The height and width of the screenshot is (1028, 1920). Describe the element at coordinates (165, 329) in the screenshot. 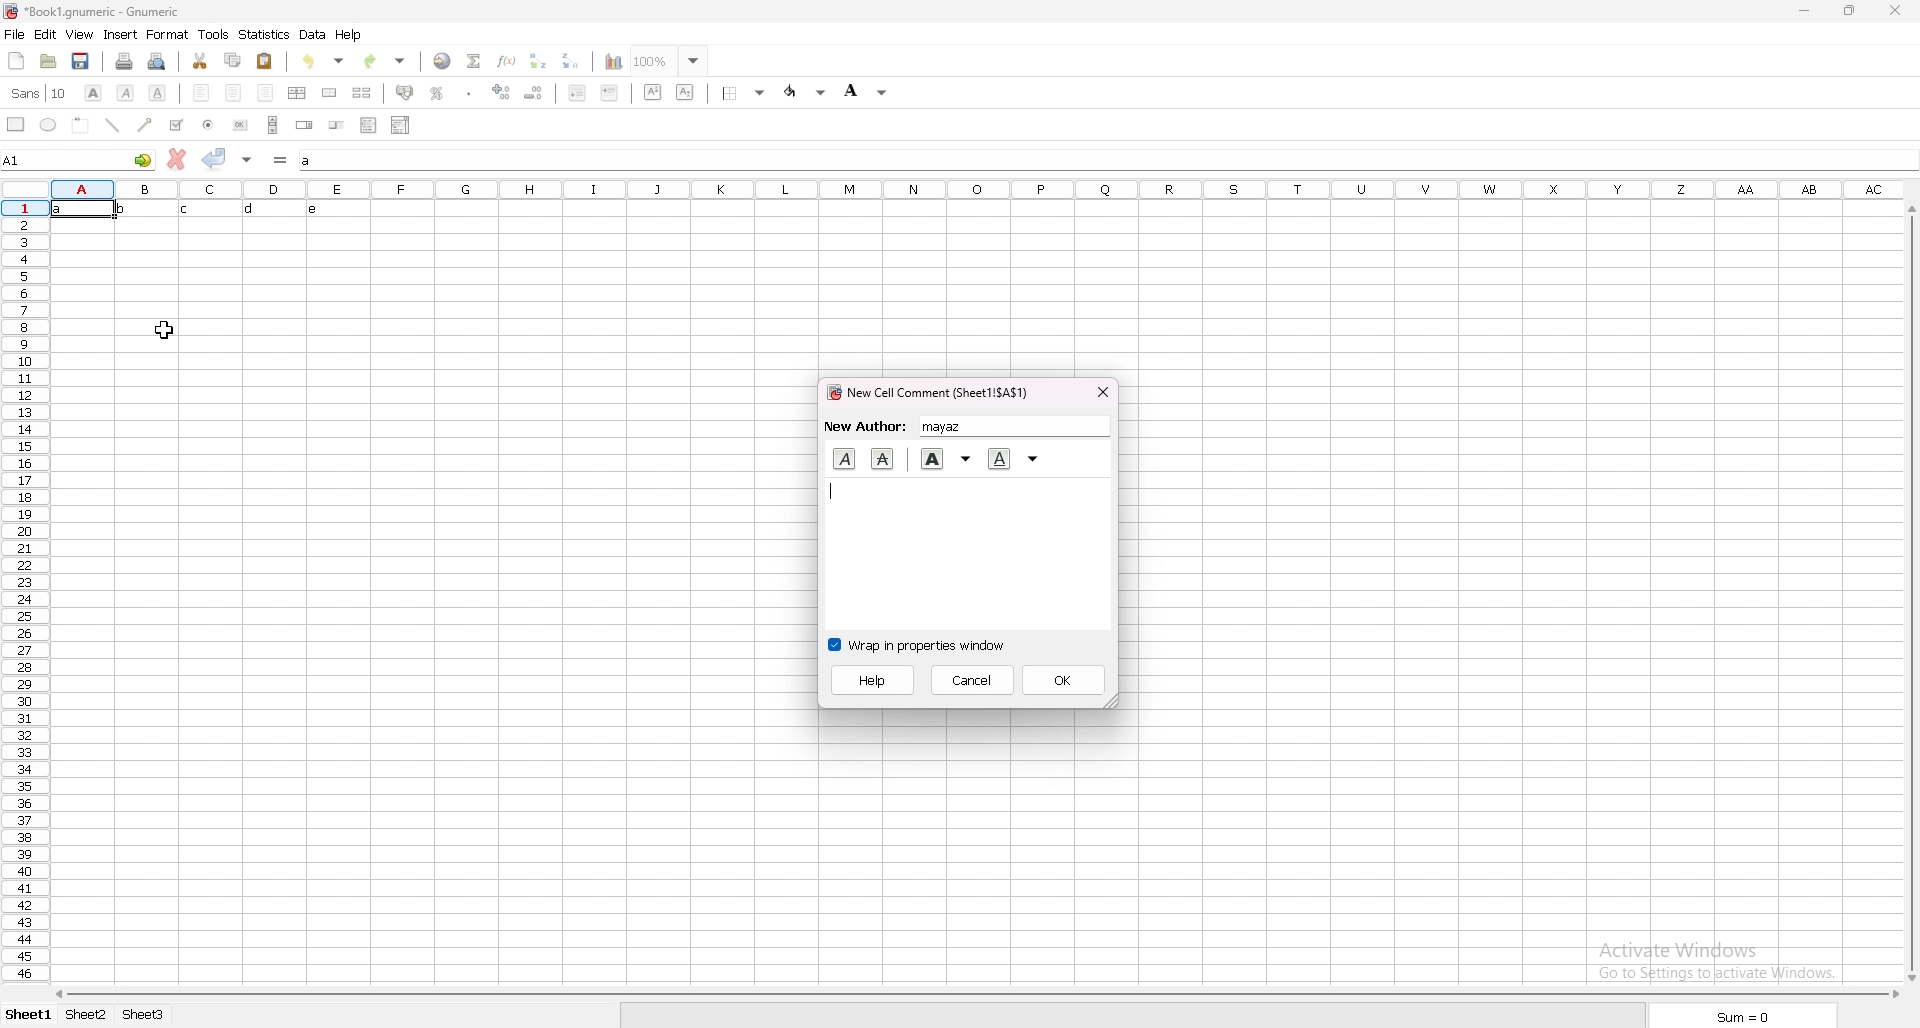

I see `cursor` at that location.